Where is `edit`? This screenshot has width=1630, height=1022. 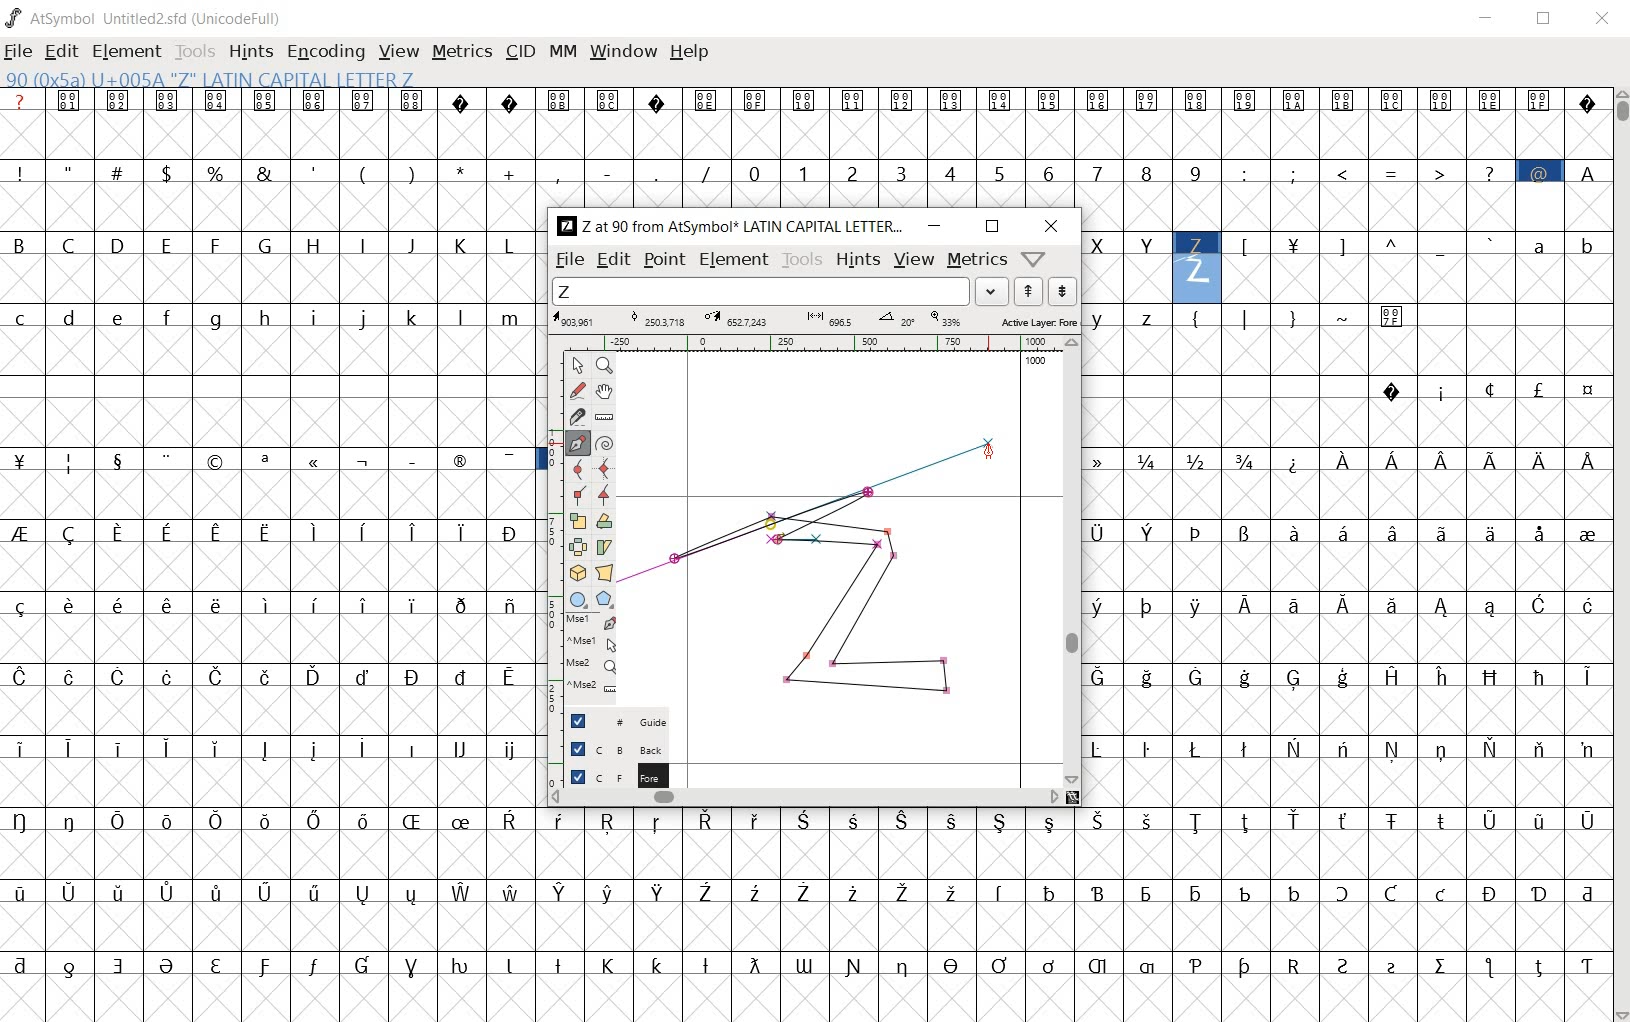
edit is located at coordinates (63, 53).